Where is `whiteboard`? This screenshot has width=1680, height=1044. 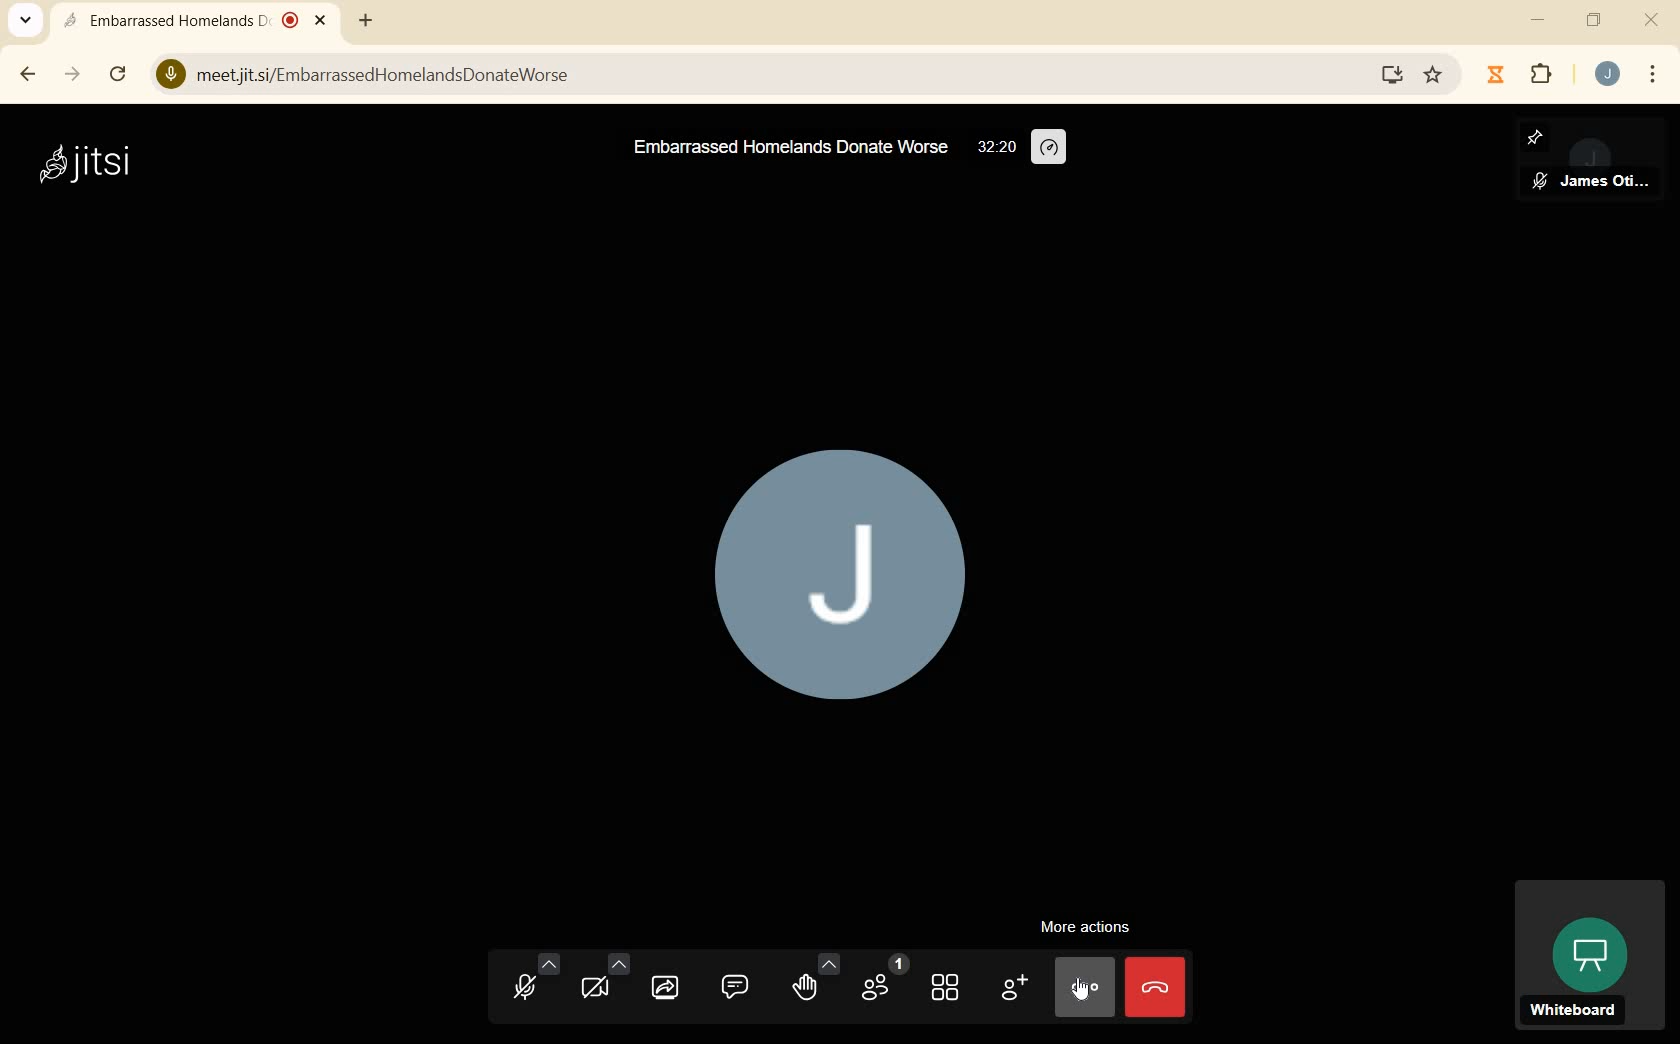 whiteboard is located at coordinates (1587, 956).